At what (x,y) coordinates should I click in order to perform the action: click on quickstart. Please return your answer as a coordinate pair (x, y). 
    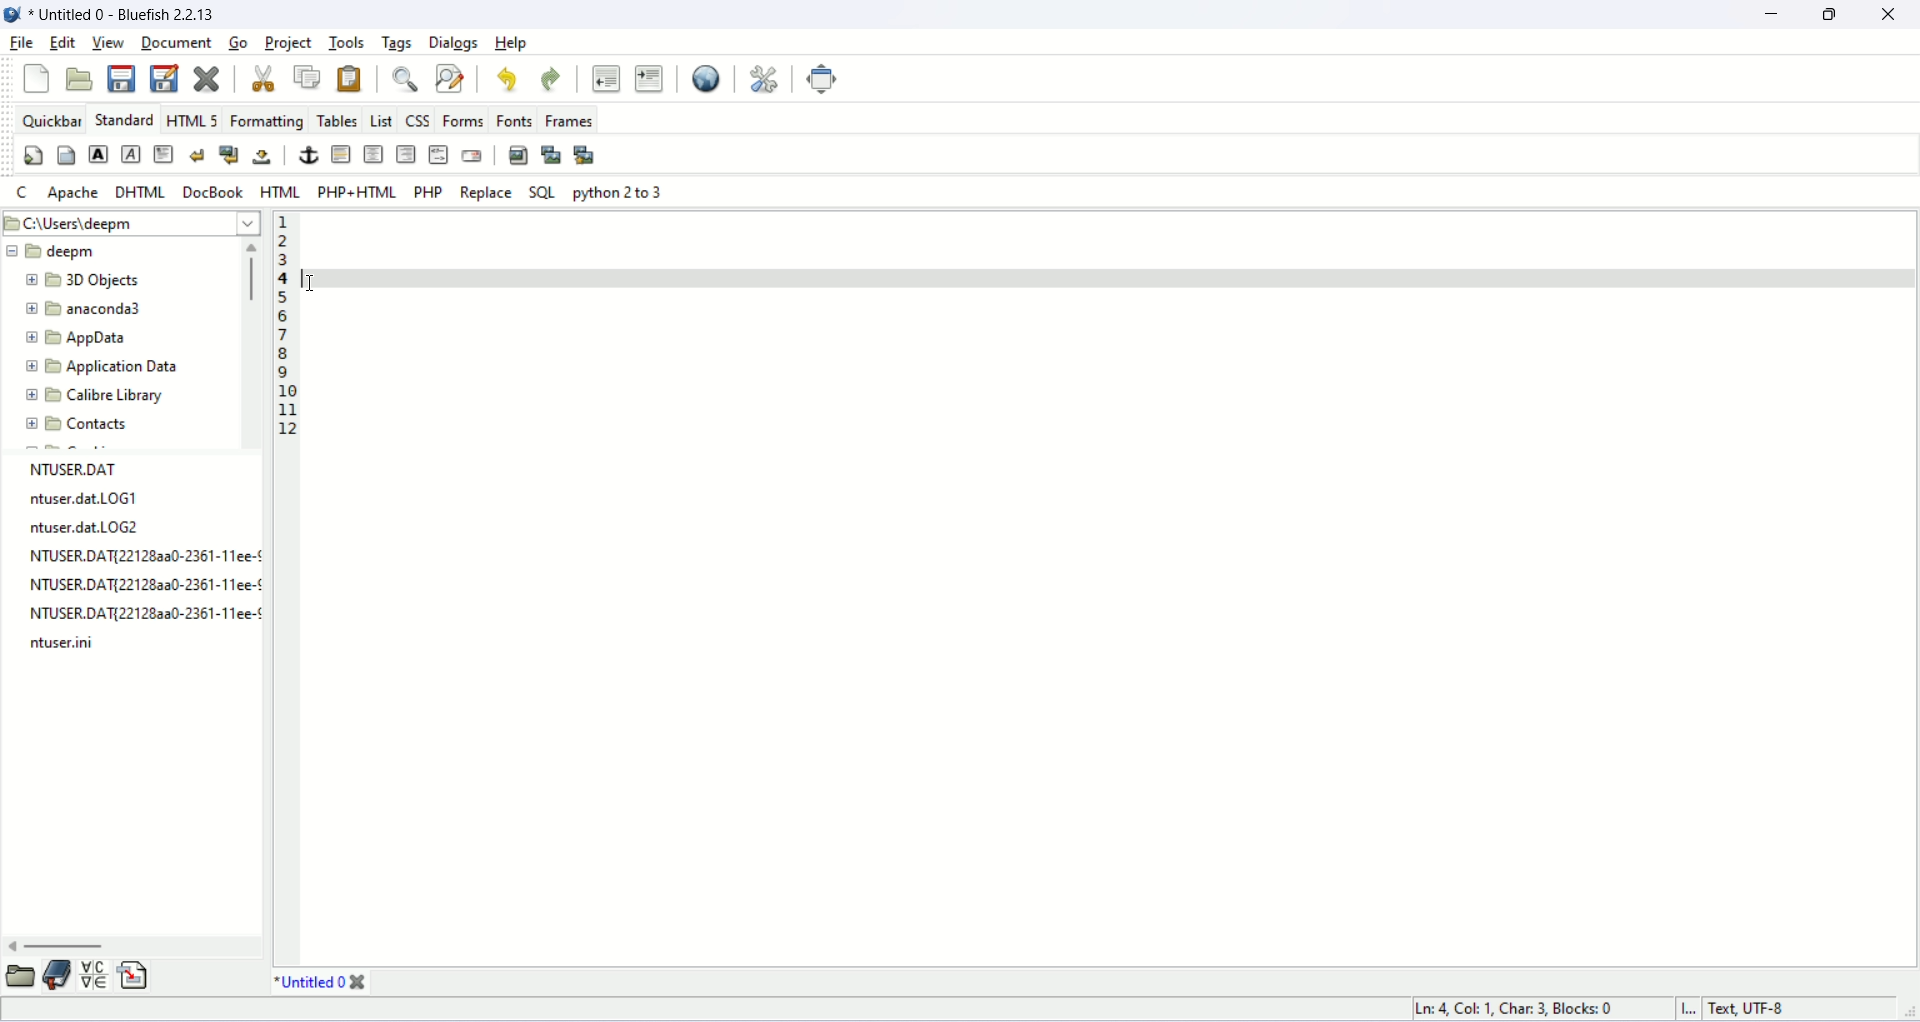
    Looking at the image, I should click on (30, 158).